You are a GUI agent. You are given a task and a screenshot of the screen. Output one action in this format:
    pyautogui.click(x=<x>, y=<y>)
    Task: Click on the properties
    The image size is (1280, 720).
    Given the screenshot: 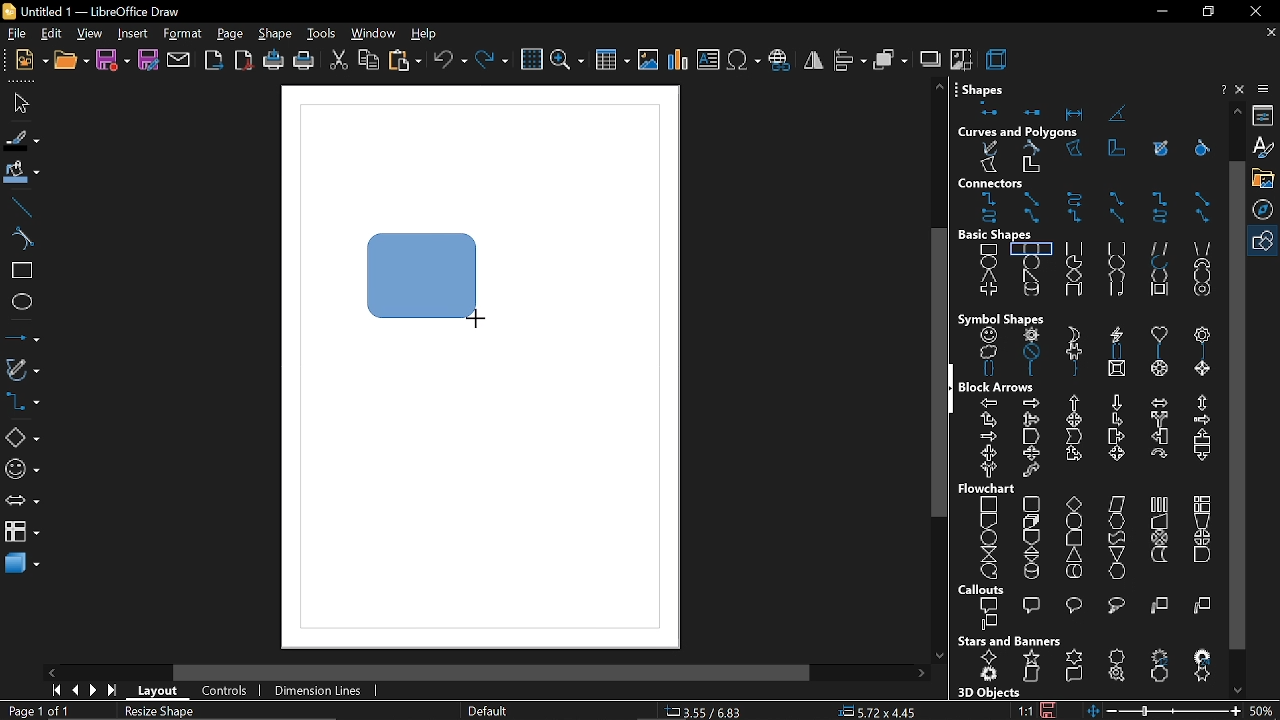 What is the action you would take?
    pyautogui.click(x=1266, y=116)
    